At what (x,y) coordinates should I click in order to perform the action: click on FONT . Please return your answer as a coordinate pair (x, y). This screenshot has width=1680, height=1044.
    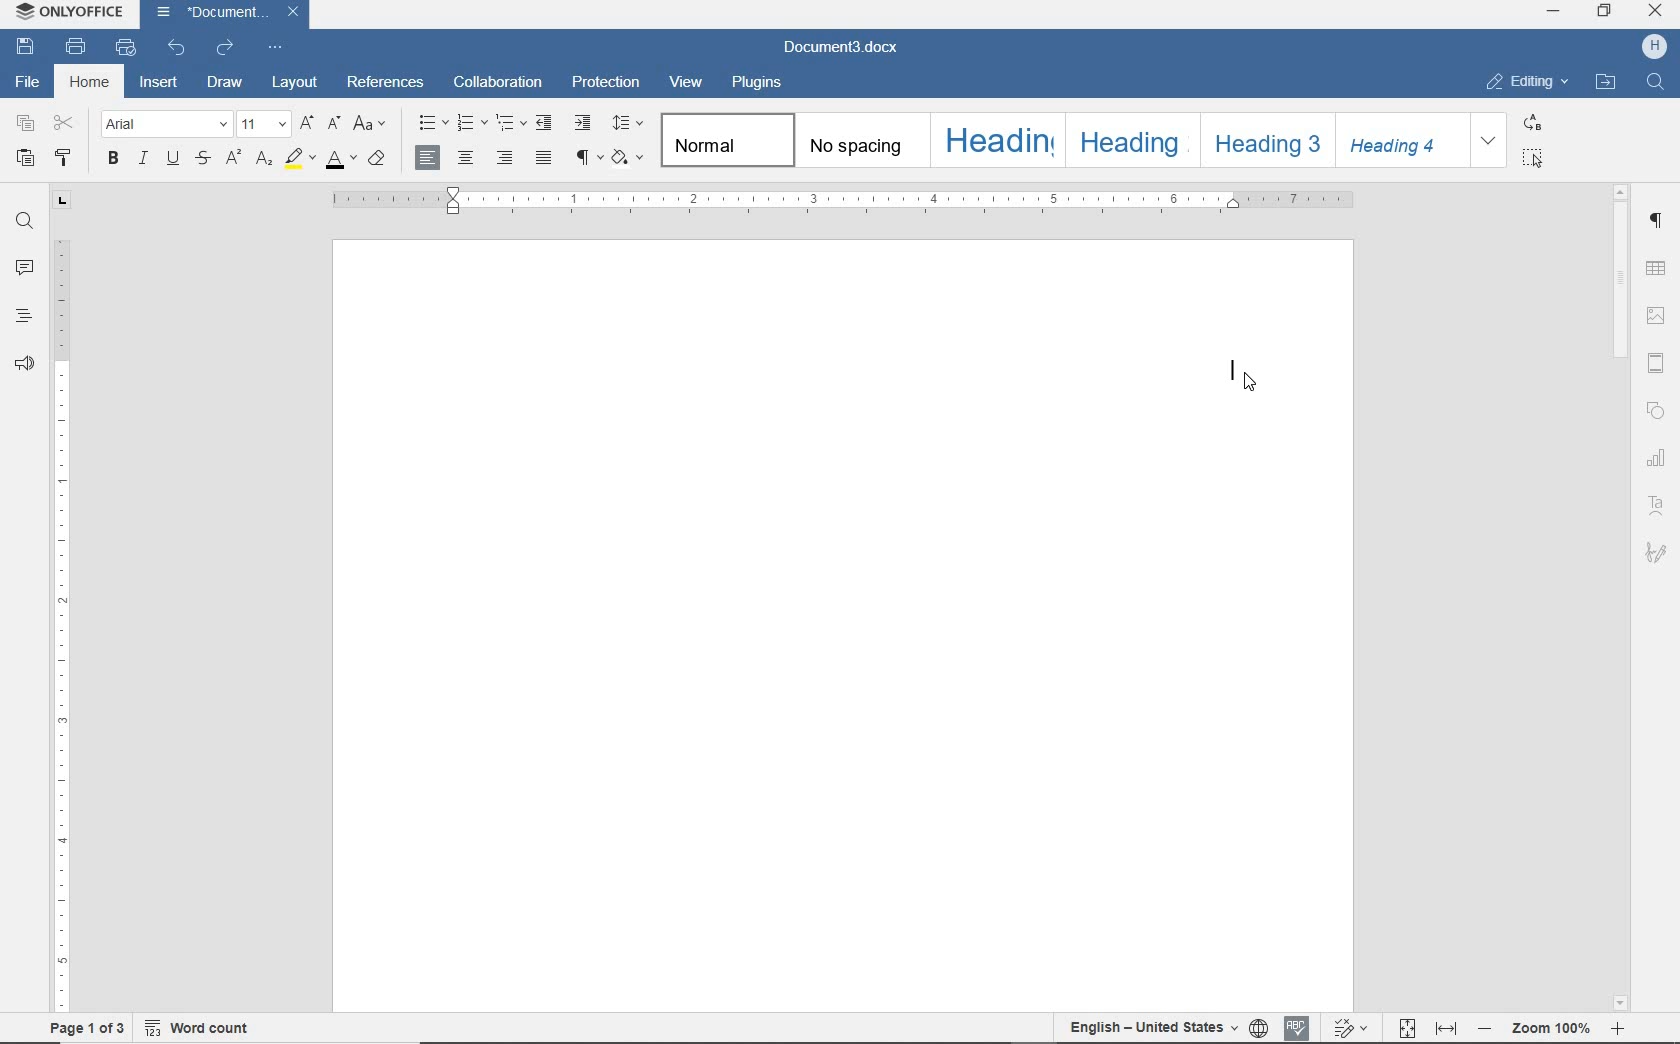
    Looking at the image, I should click on (166, 123).